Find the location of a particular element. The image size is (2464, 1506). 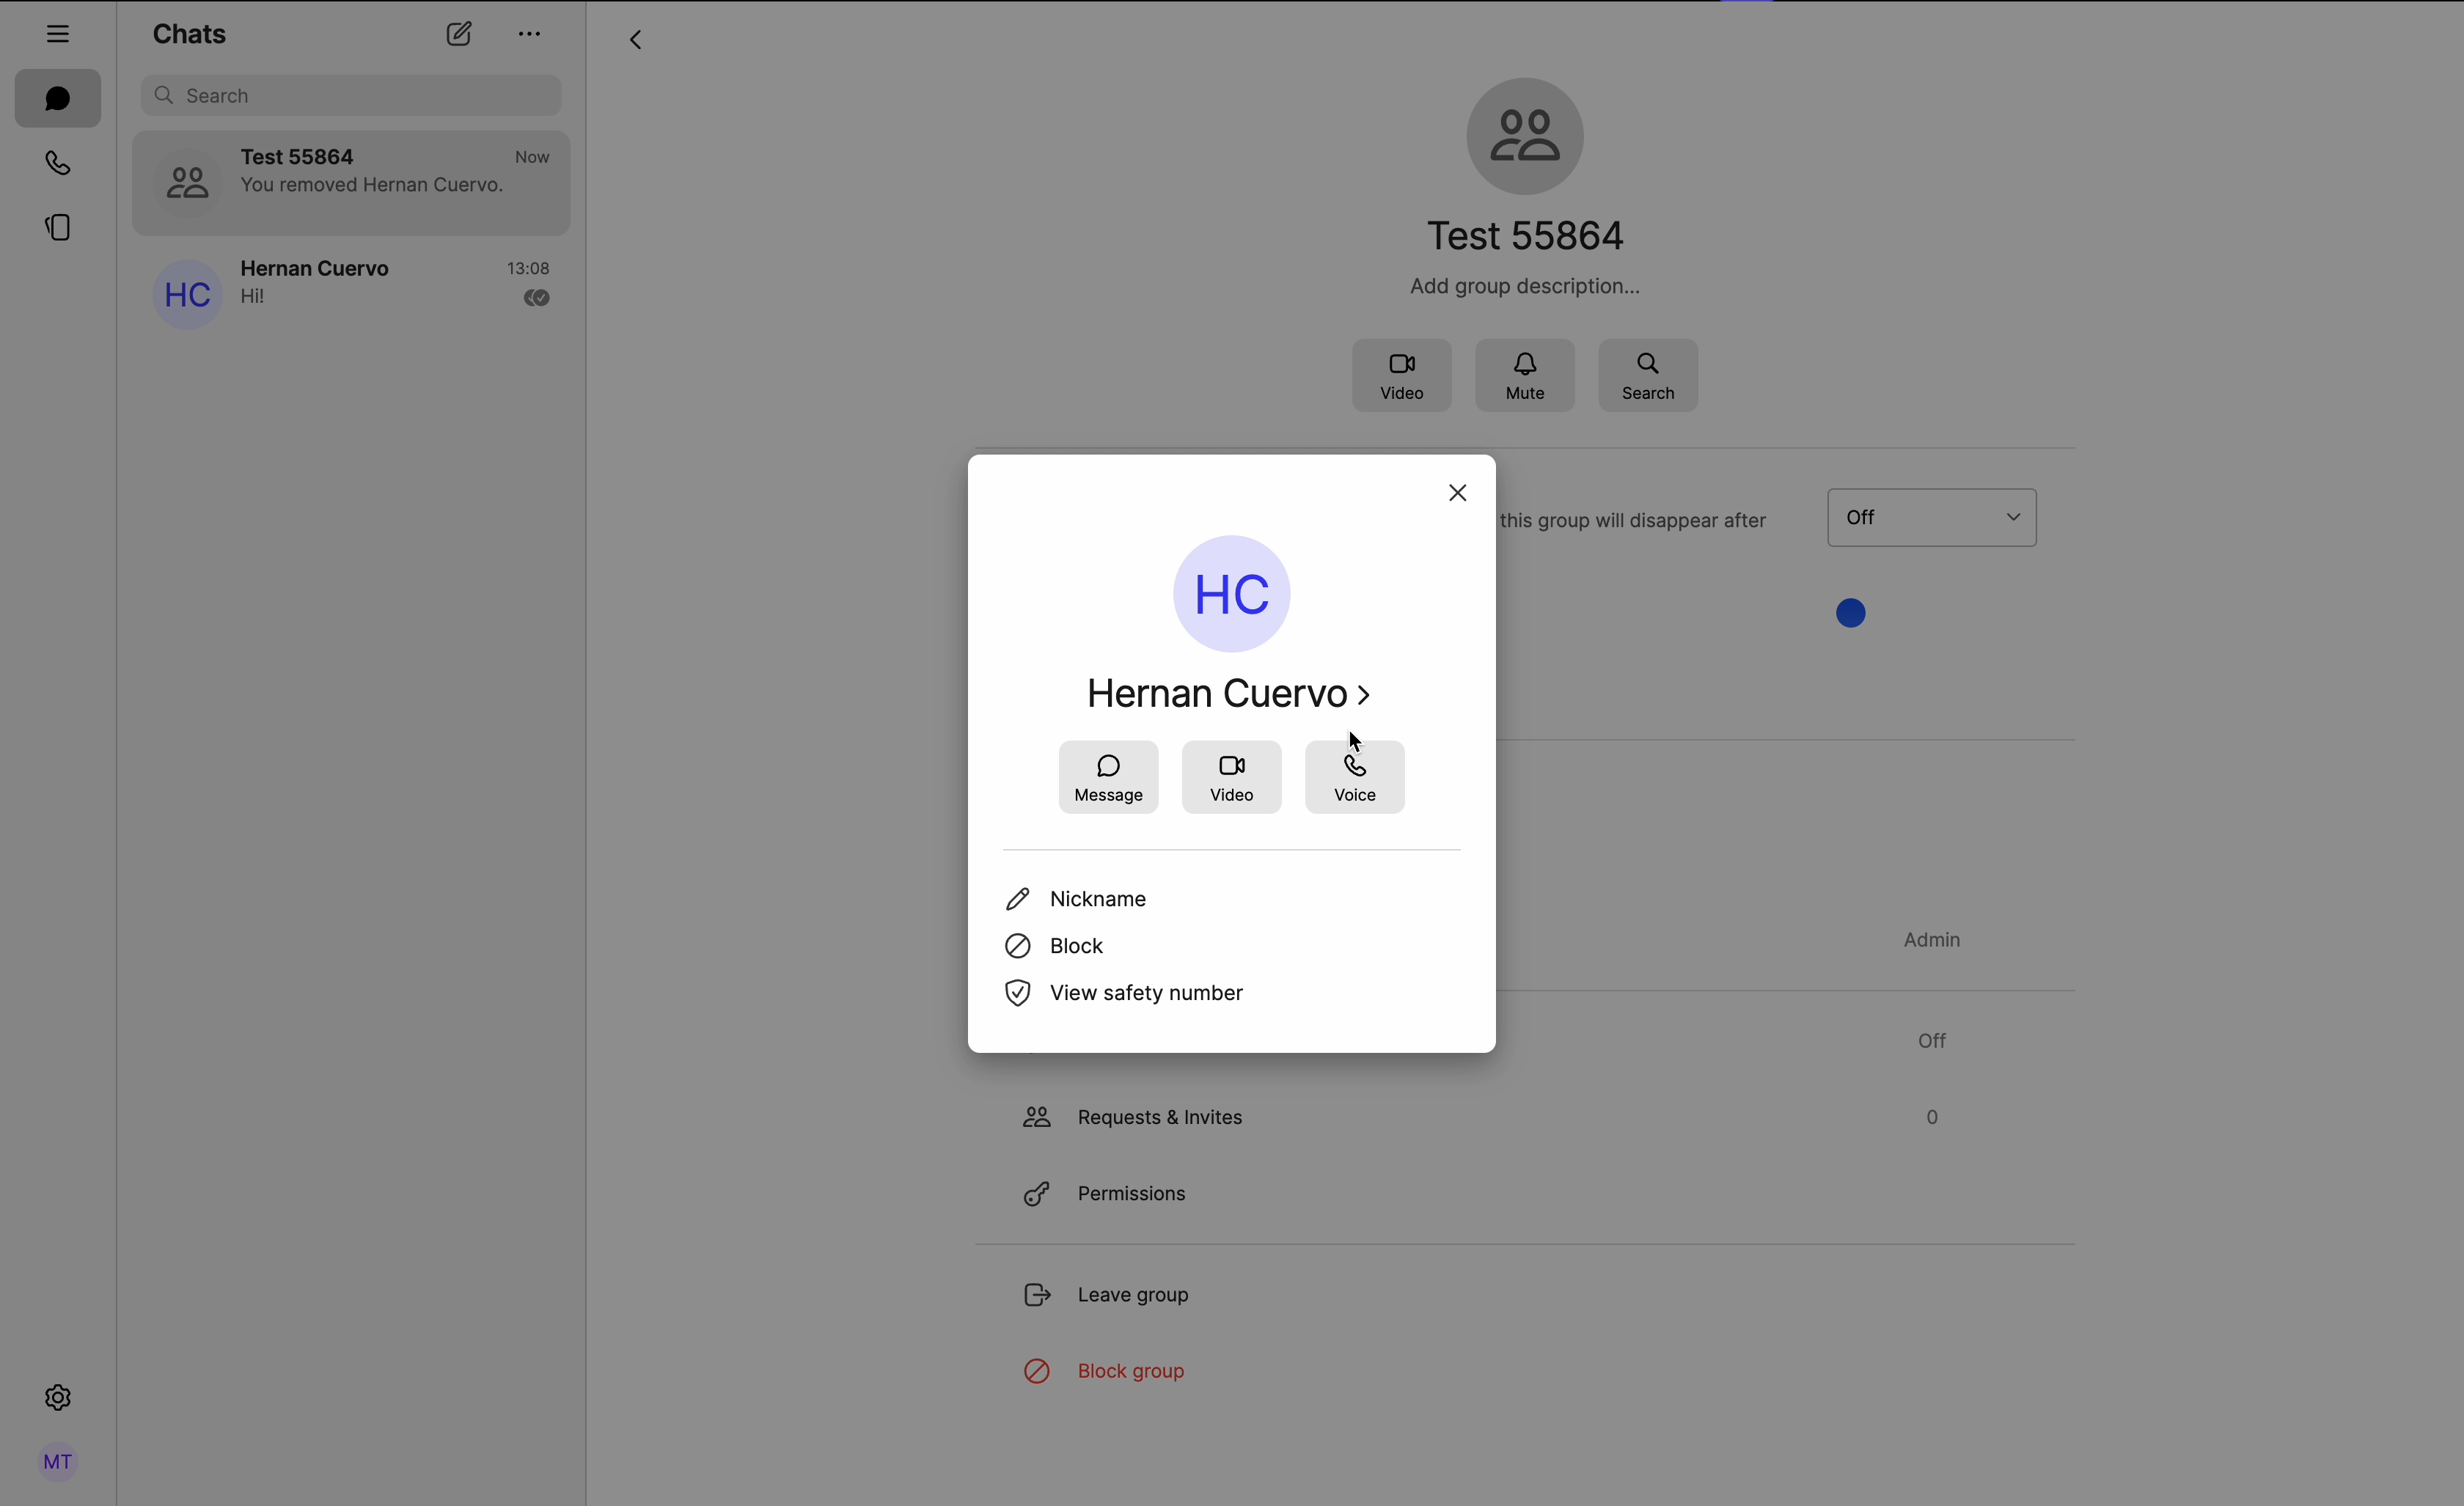

voice button is located at coordinates (1356, 781).